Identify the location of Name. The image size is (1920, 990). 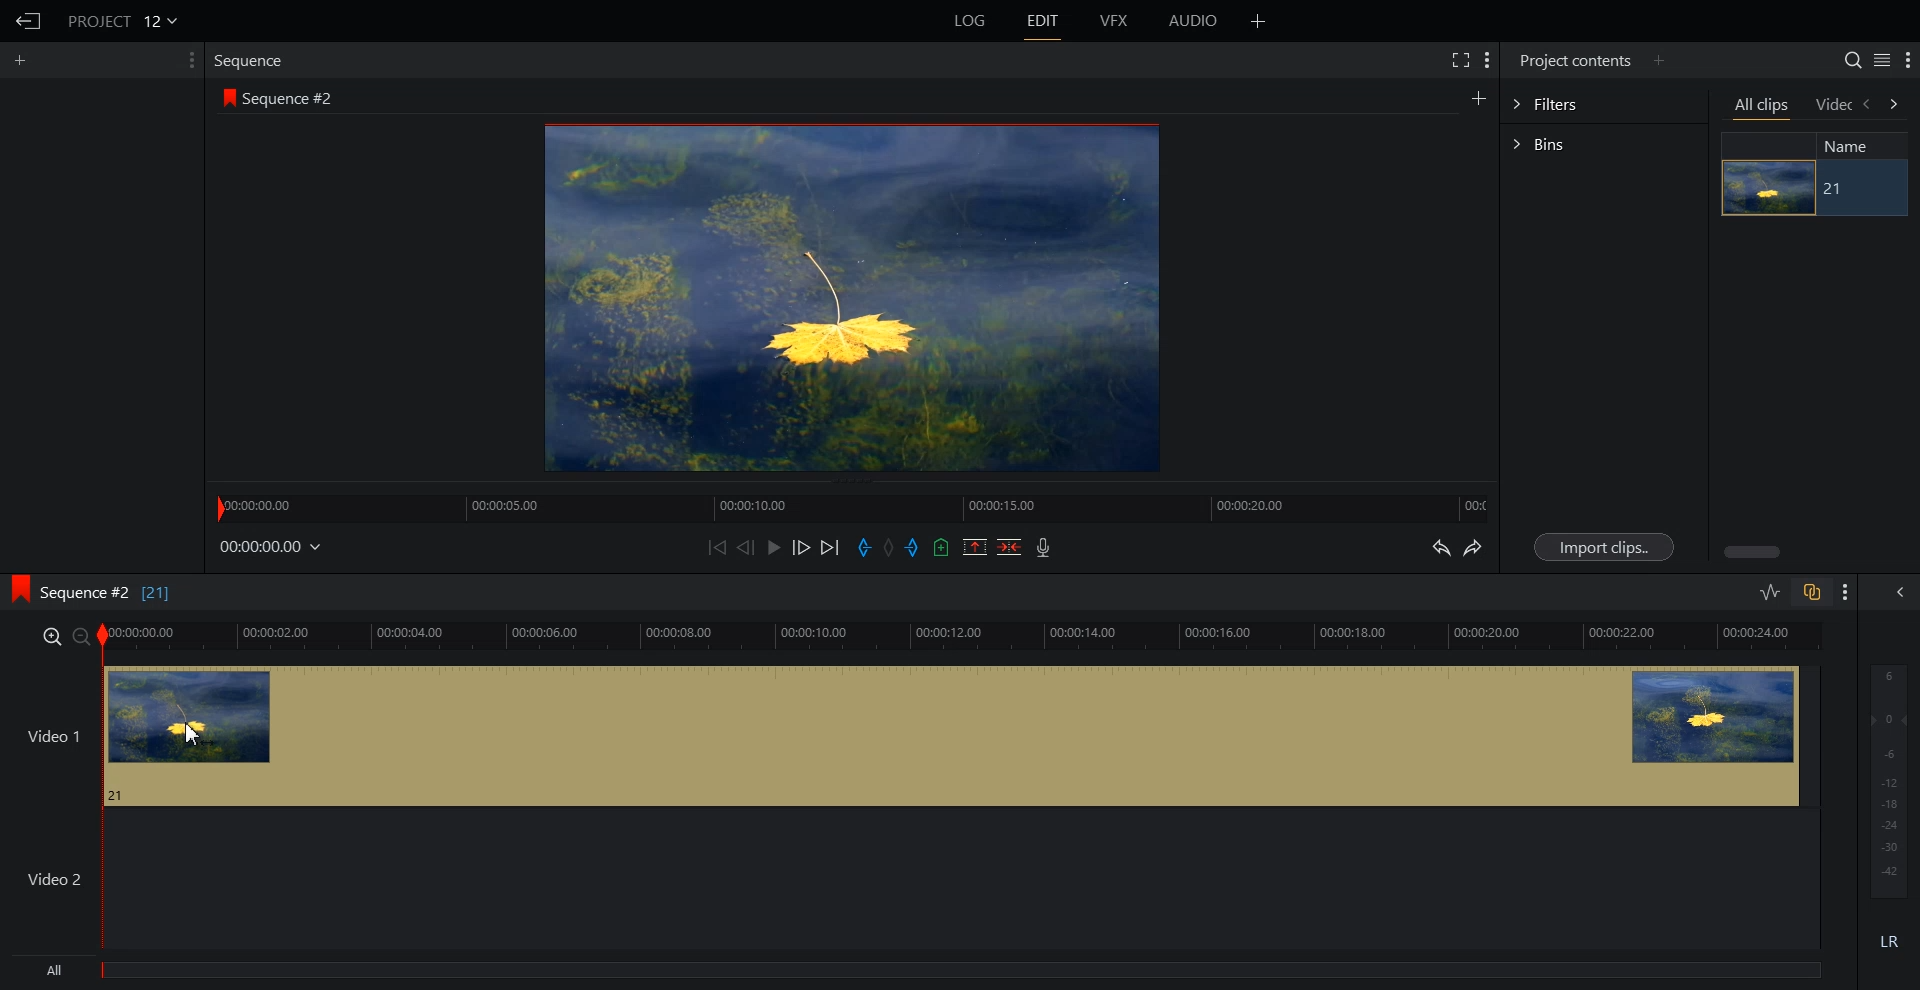
(1854, 146).